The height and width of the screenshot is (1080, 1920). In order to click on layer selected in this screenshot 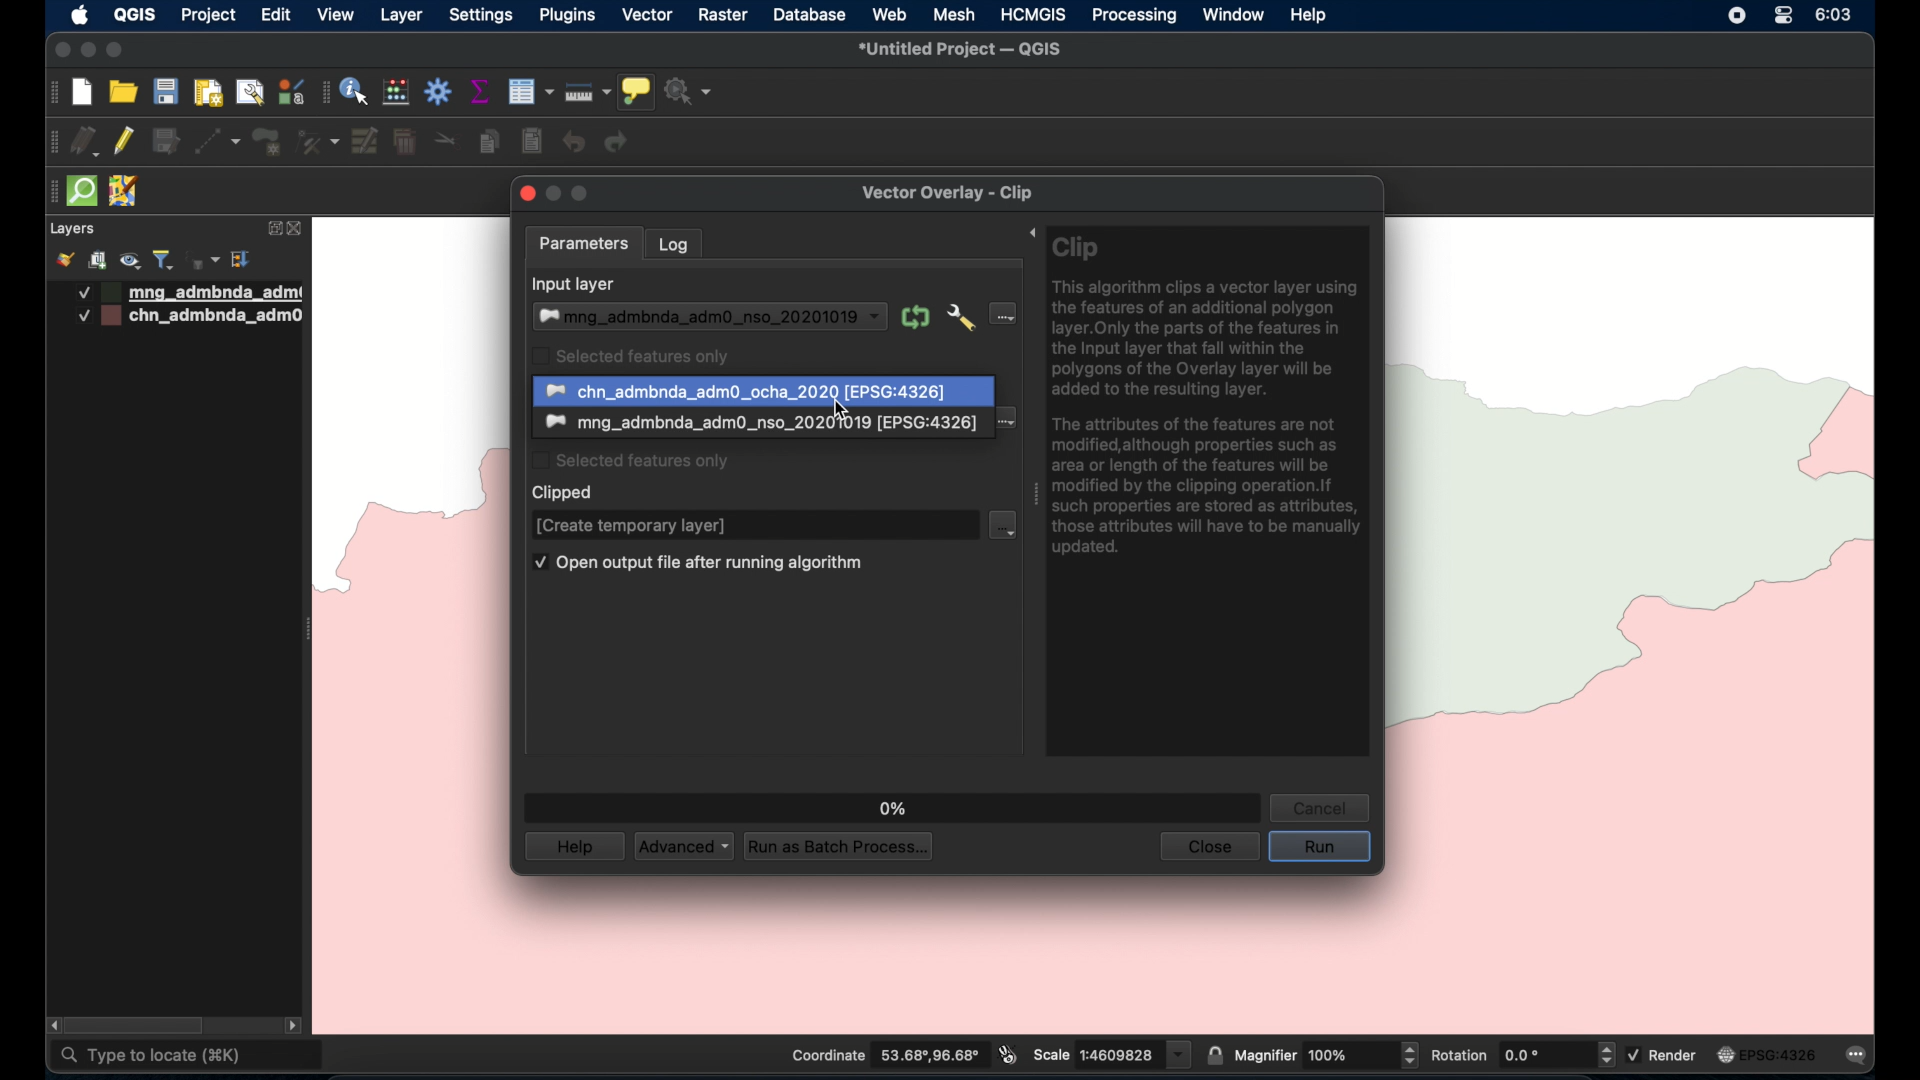, I will do `click(765, 391)`.